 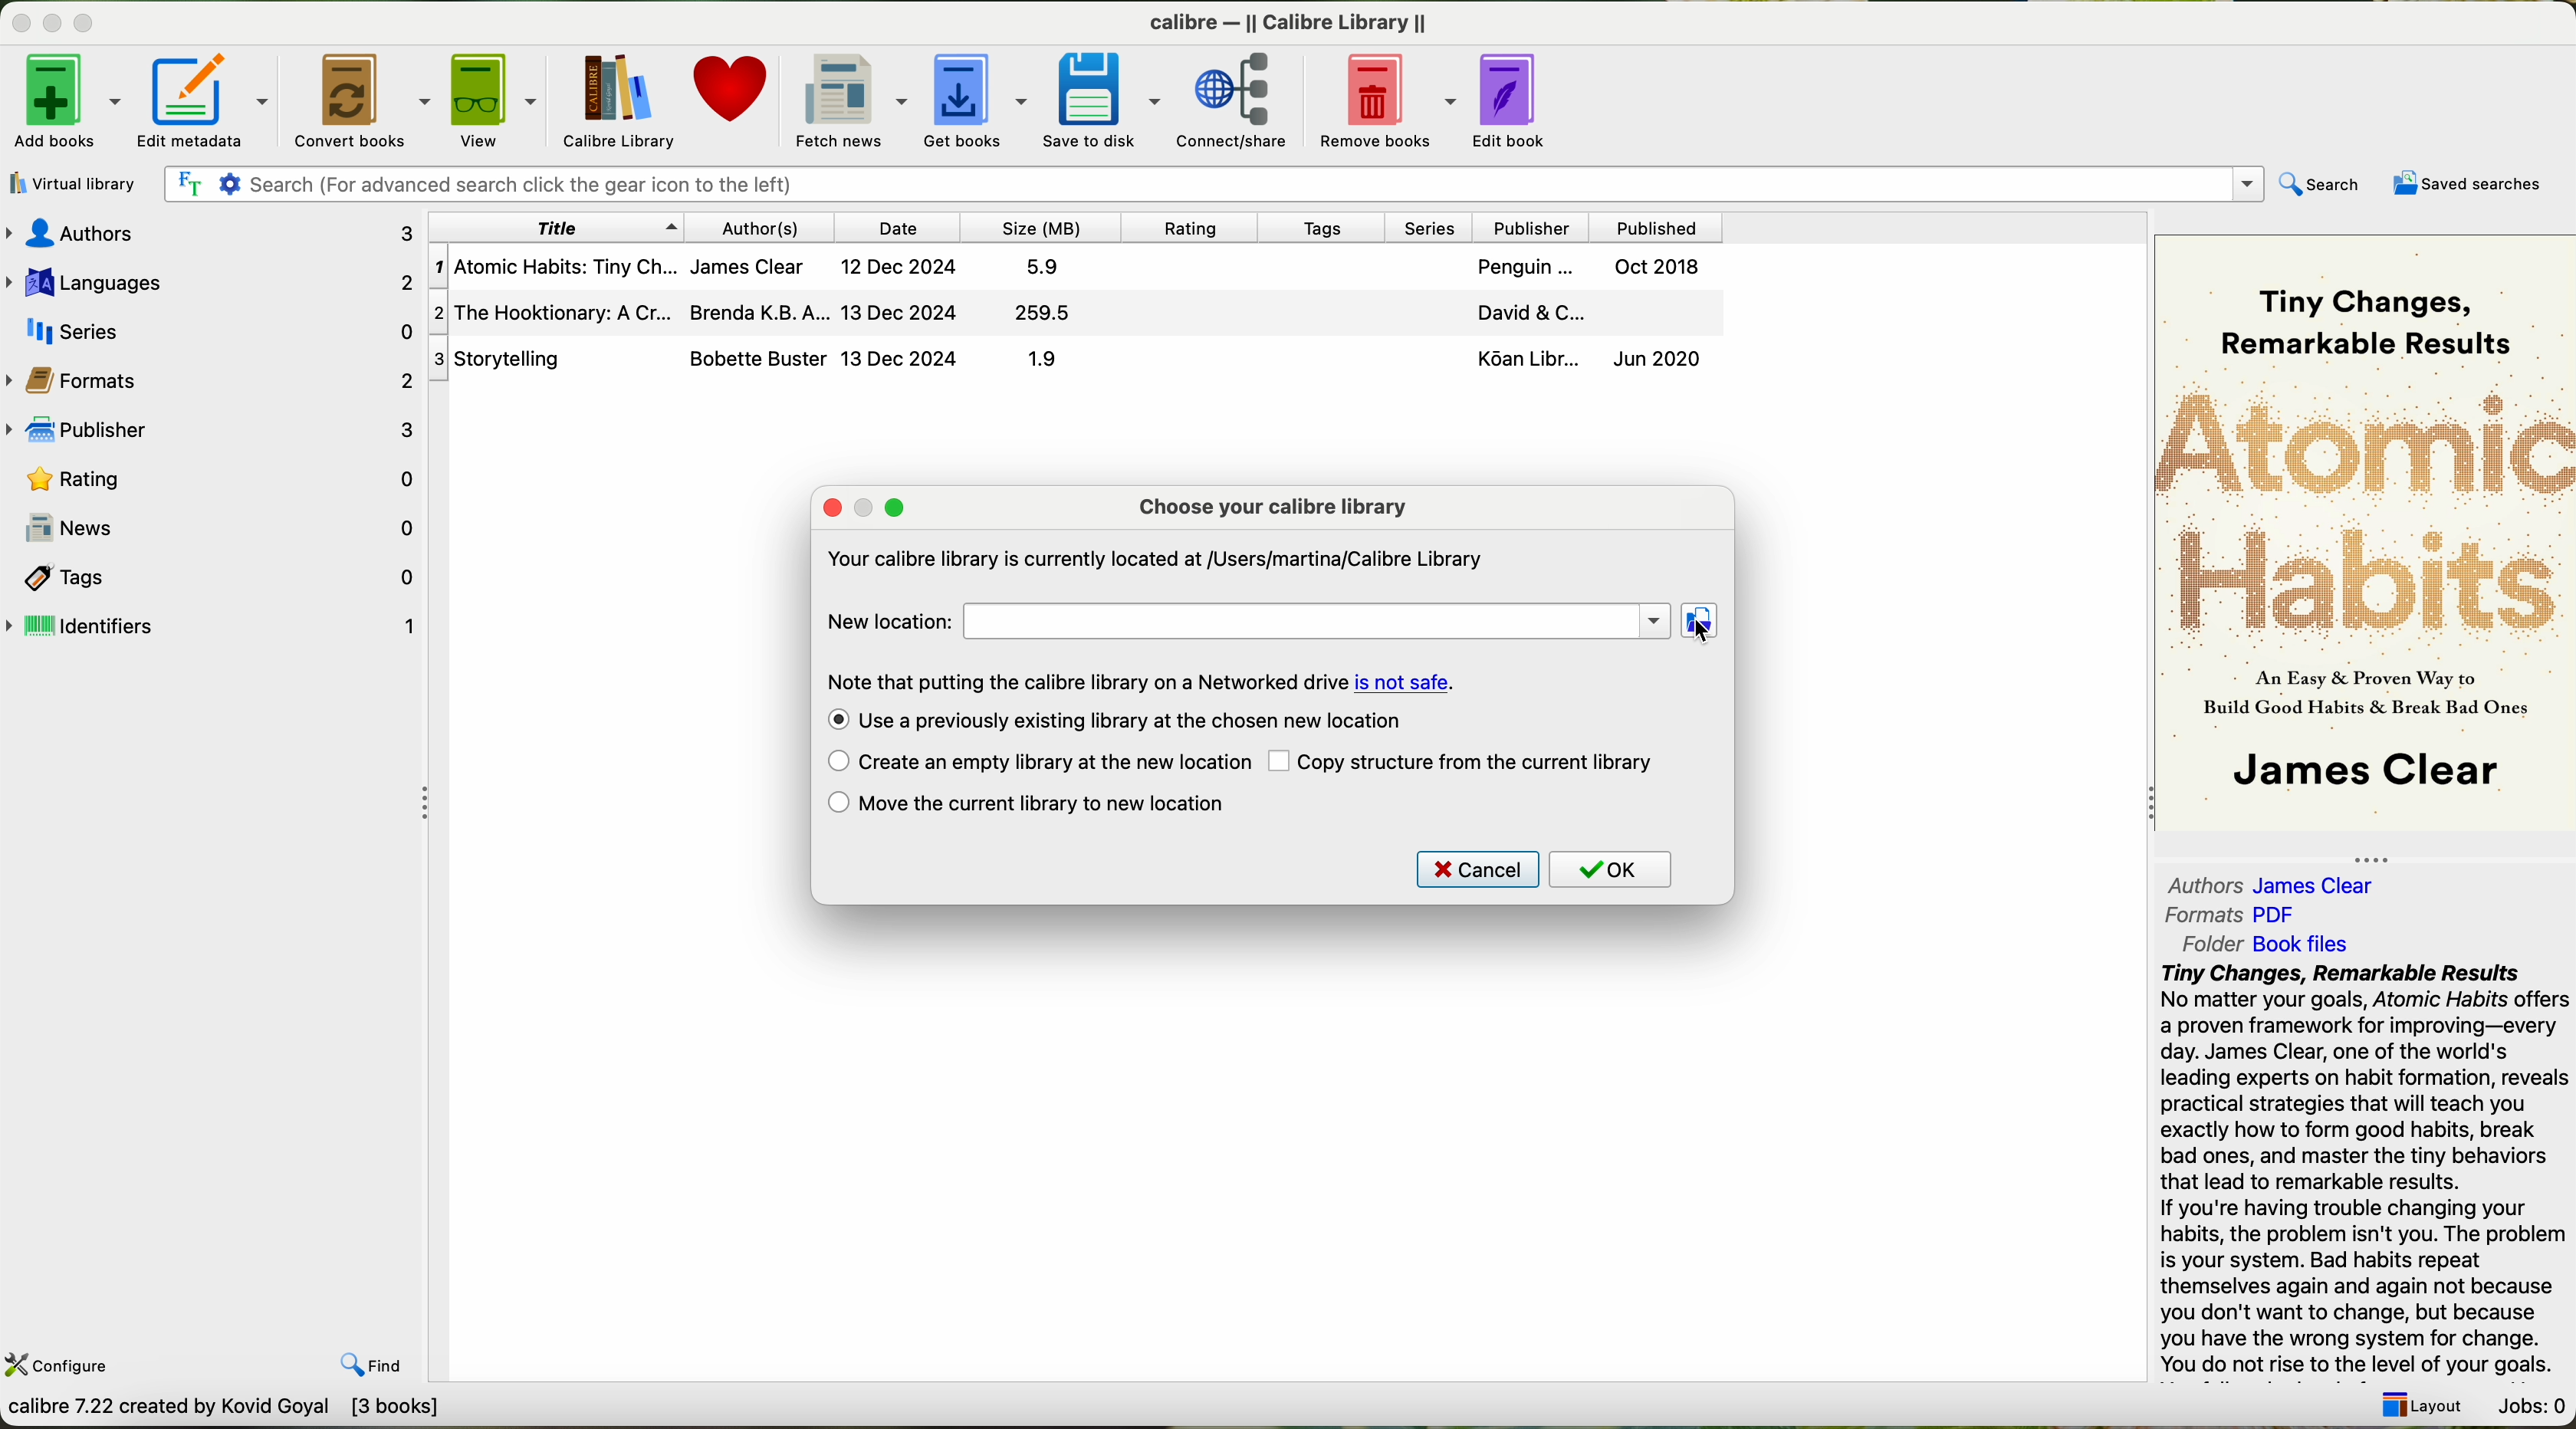 What do you see at coordinates (833, 721) in the screenshot?
I see `check box` at bounding box center [833, 721].